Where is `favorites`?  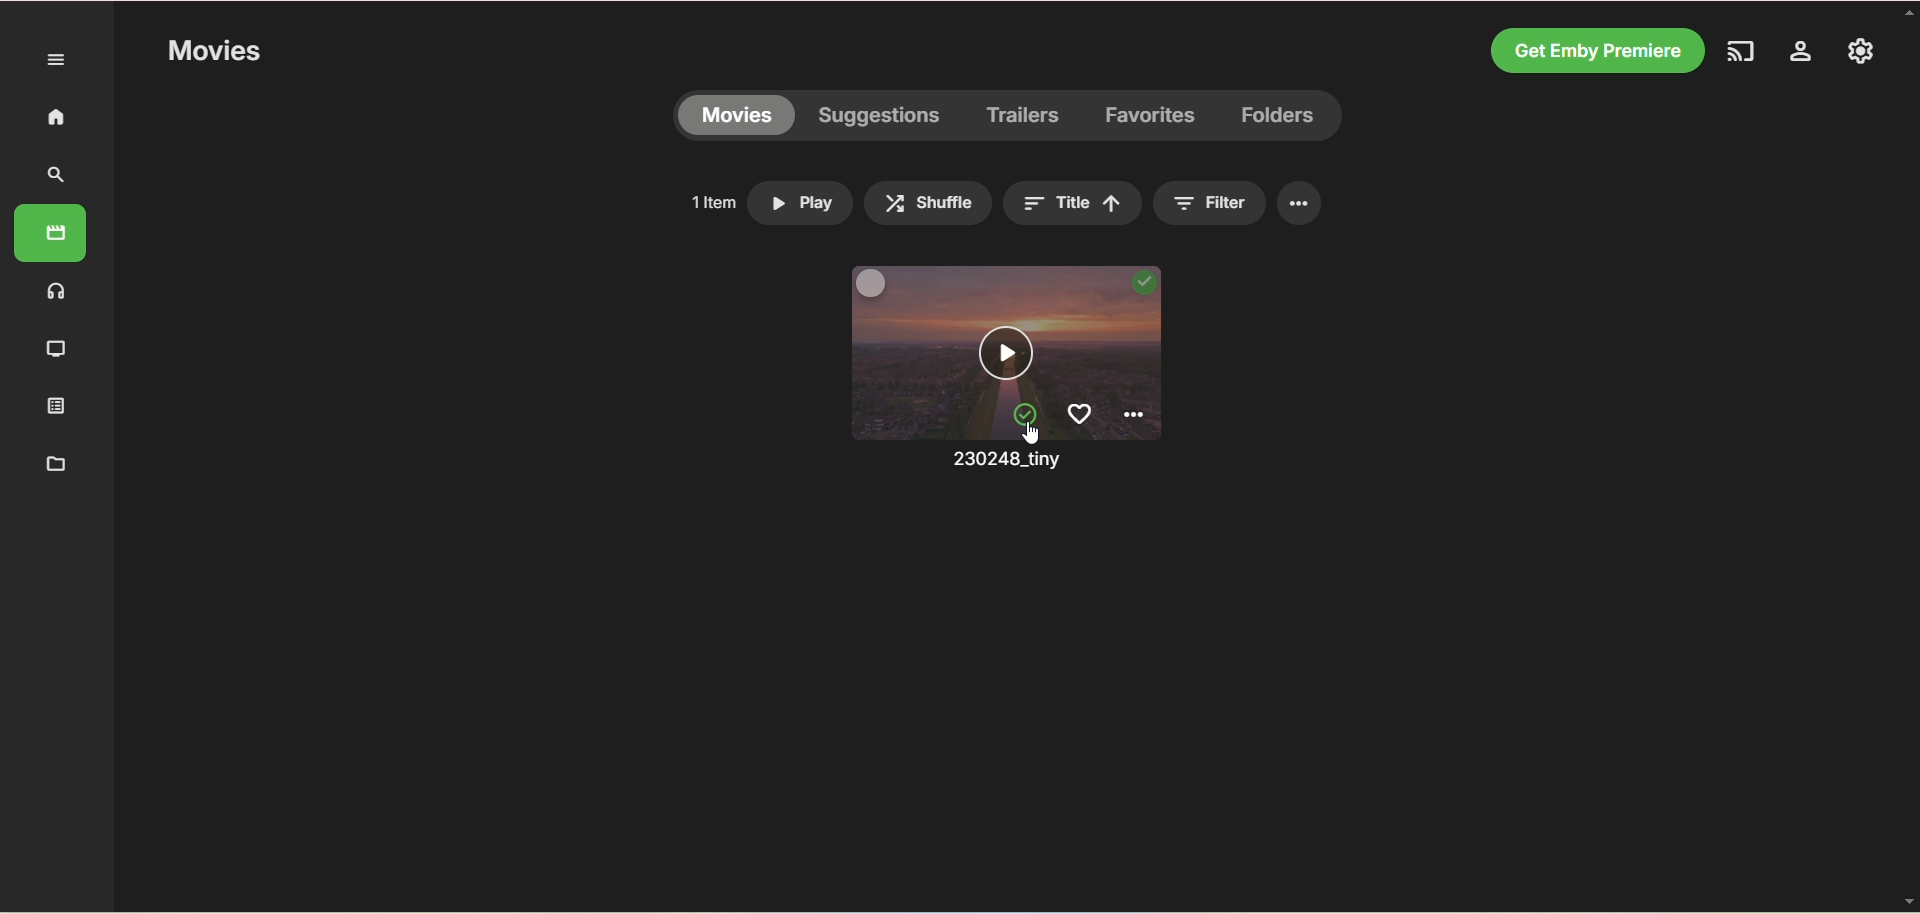
favorites is located at coordinates (1153, 121).